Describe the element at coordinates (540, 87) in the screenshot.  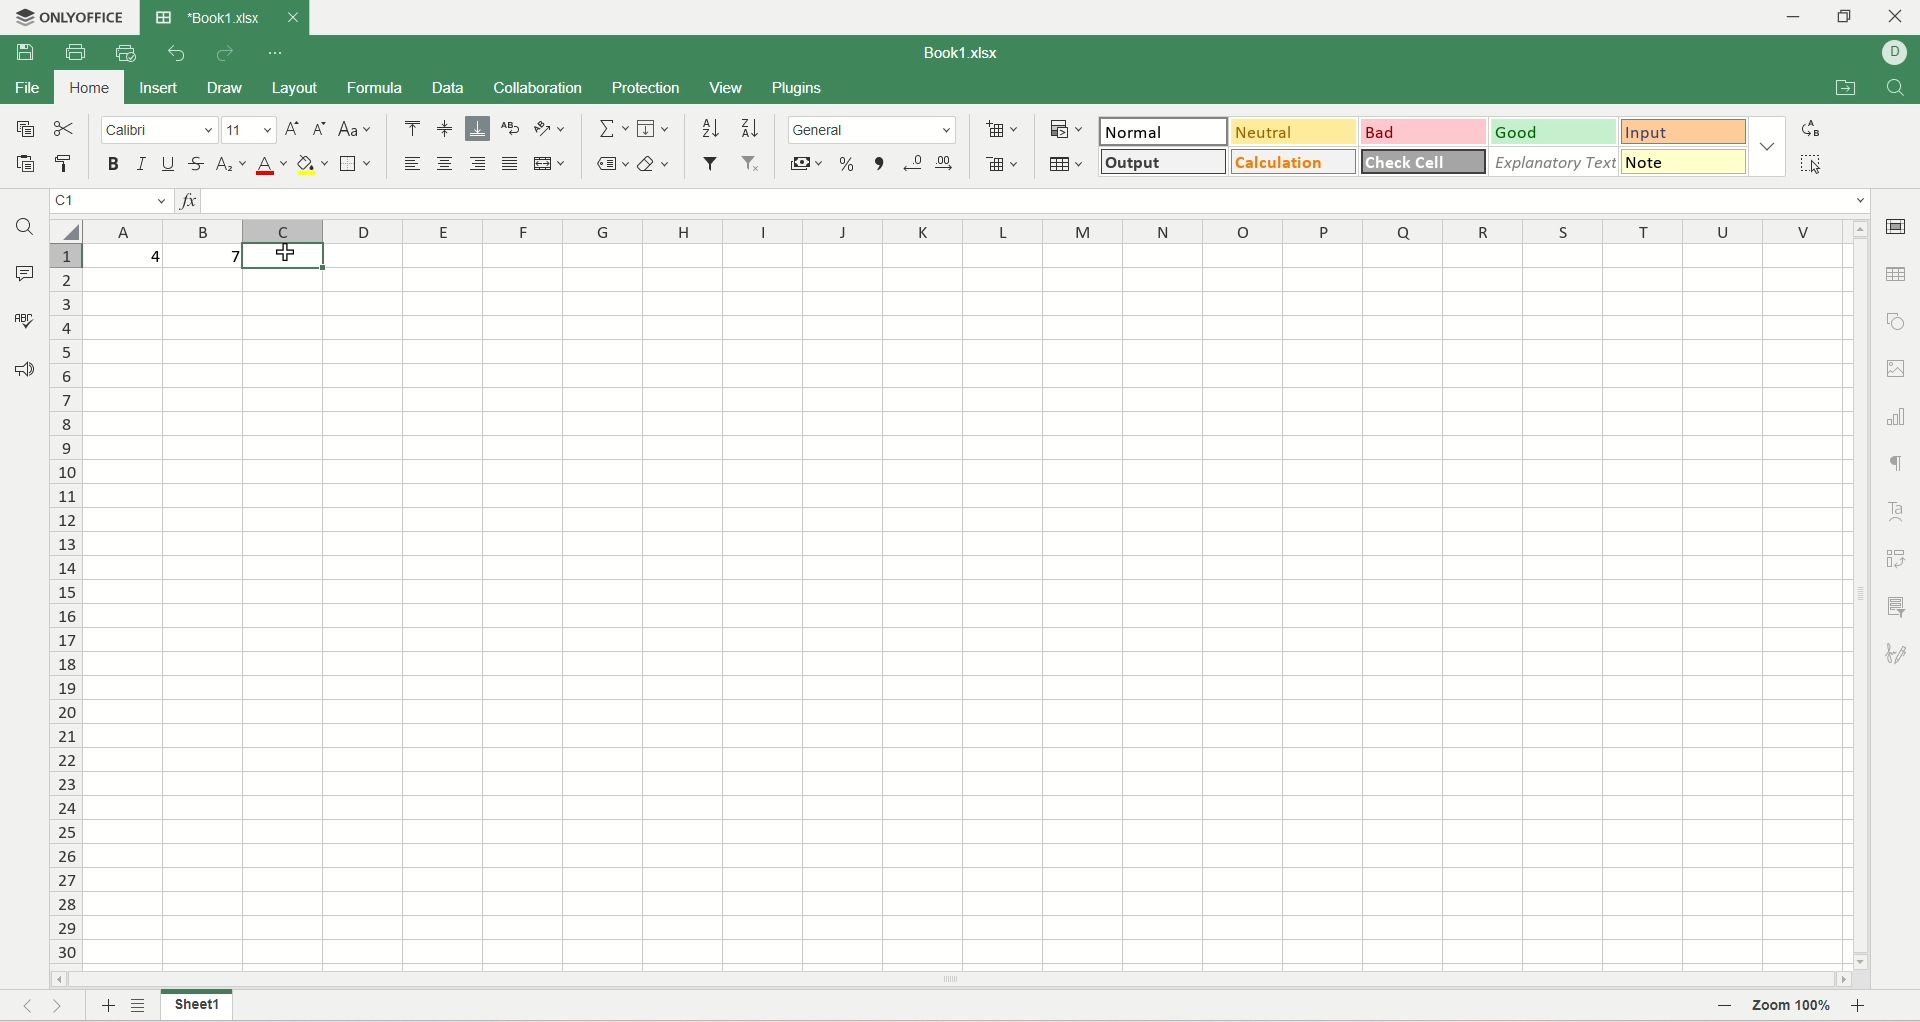
I see `collaboration` at that location.